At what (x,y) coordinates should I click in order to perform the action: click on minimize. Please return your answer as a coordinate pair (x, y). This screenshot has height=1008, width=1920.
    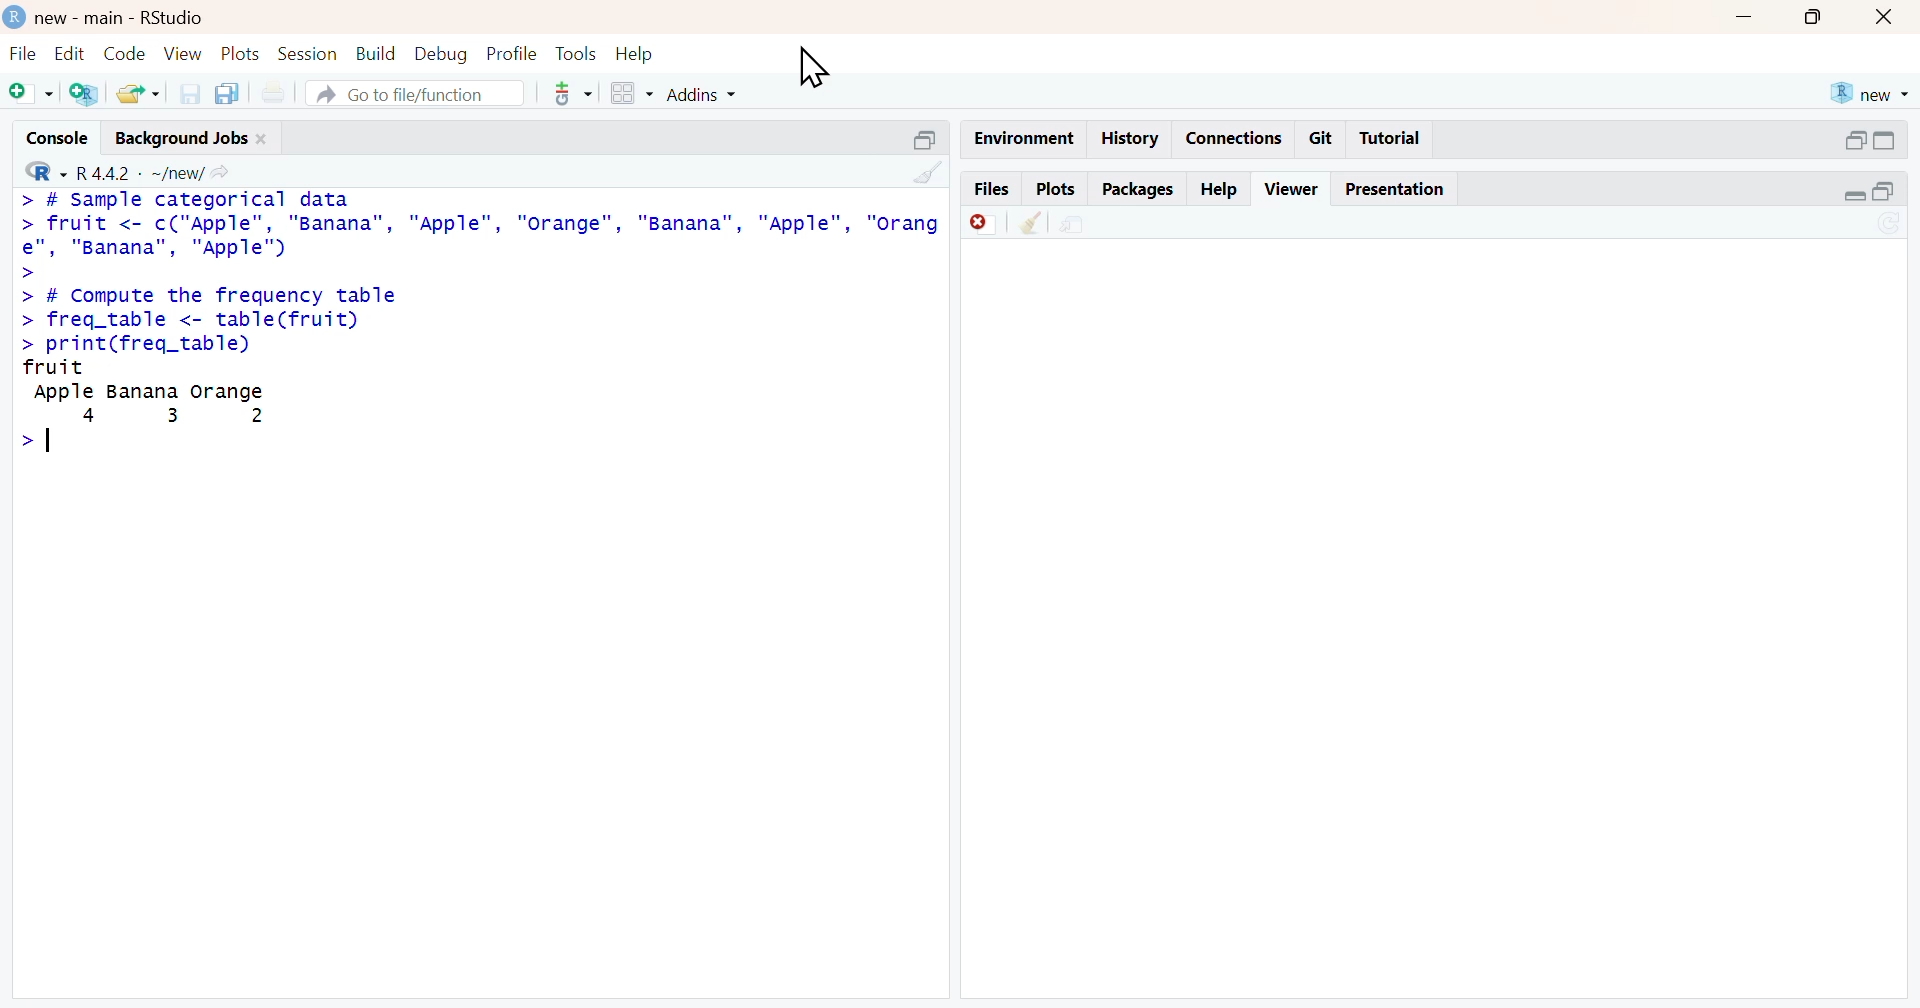
    Looking at the image, I should click on (1739, 19).